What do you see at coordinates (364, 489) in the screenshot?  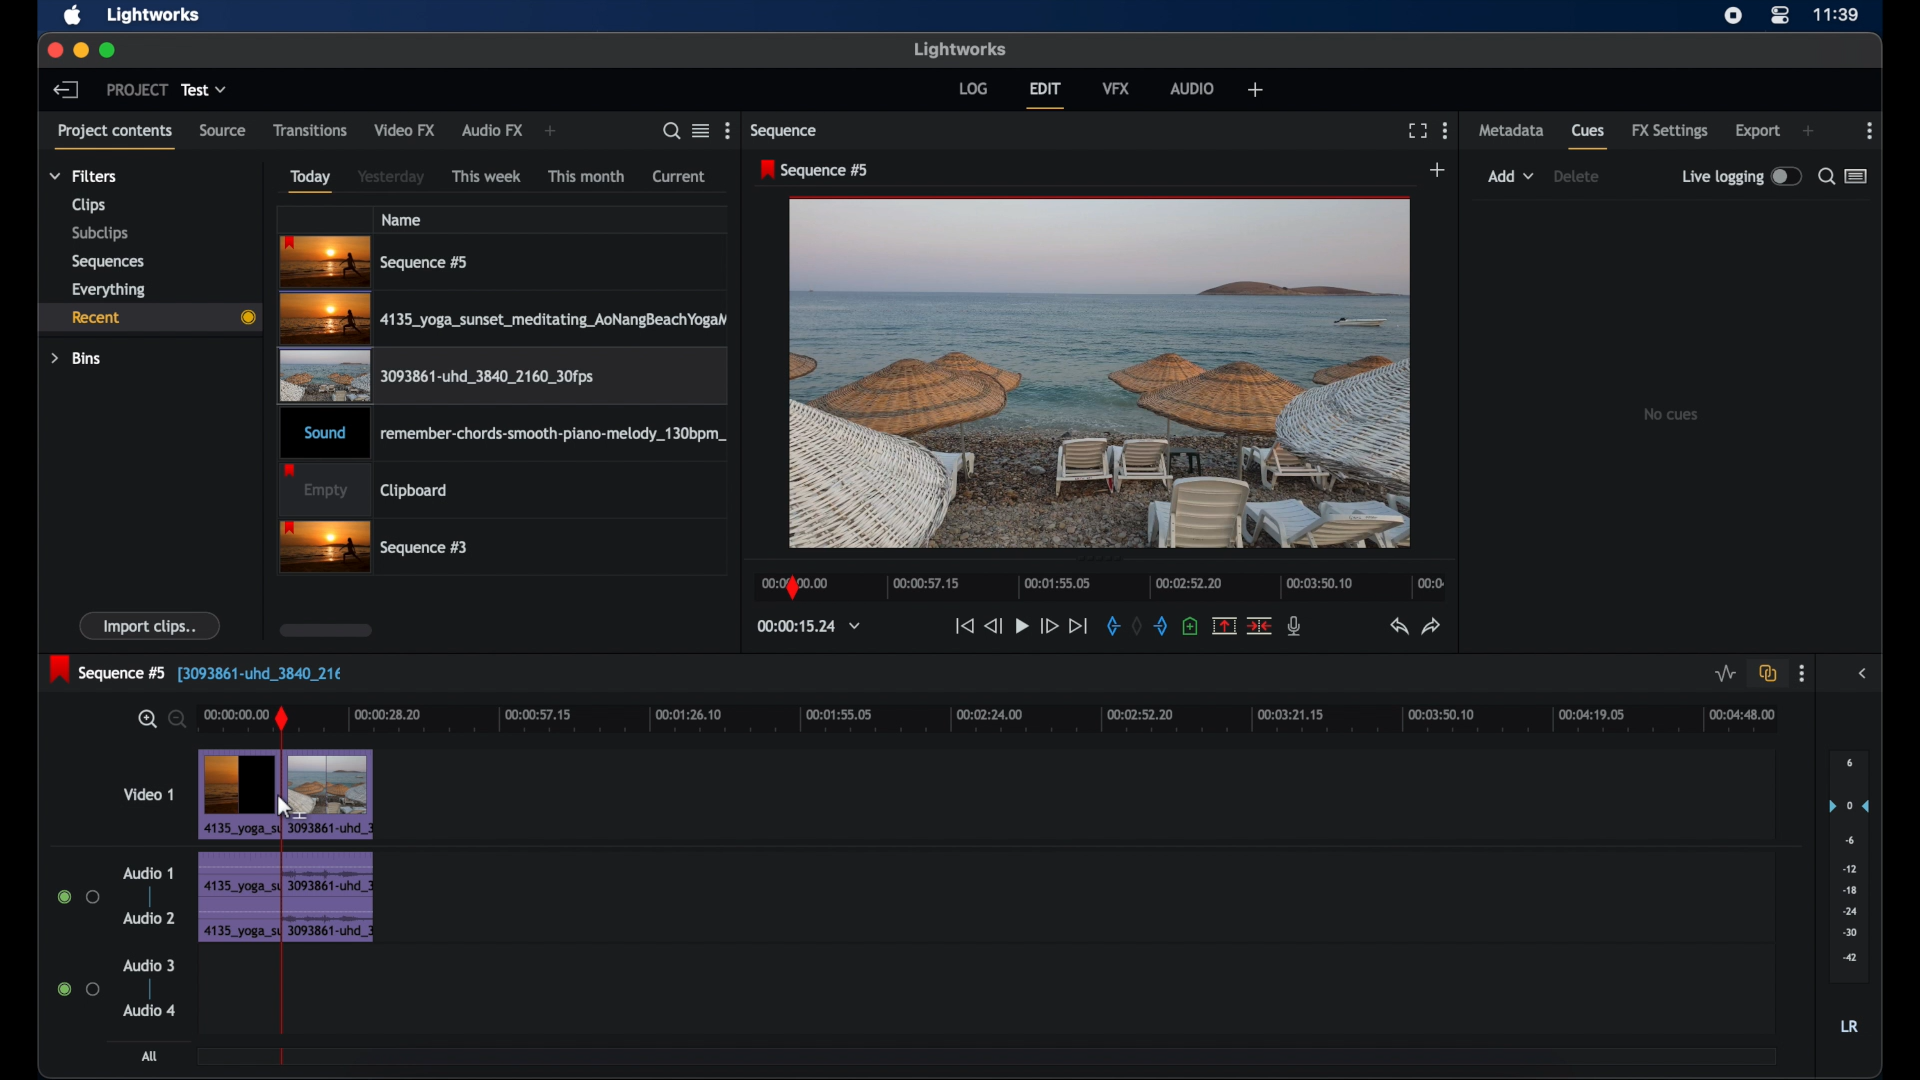 I see `clipboard` at bounding box center [364, 489].